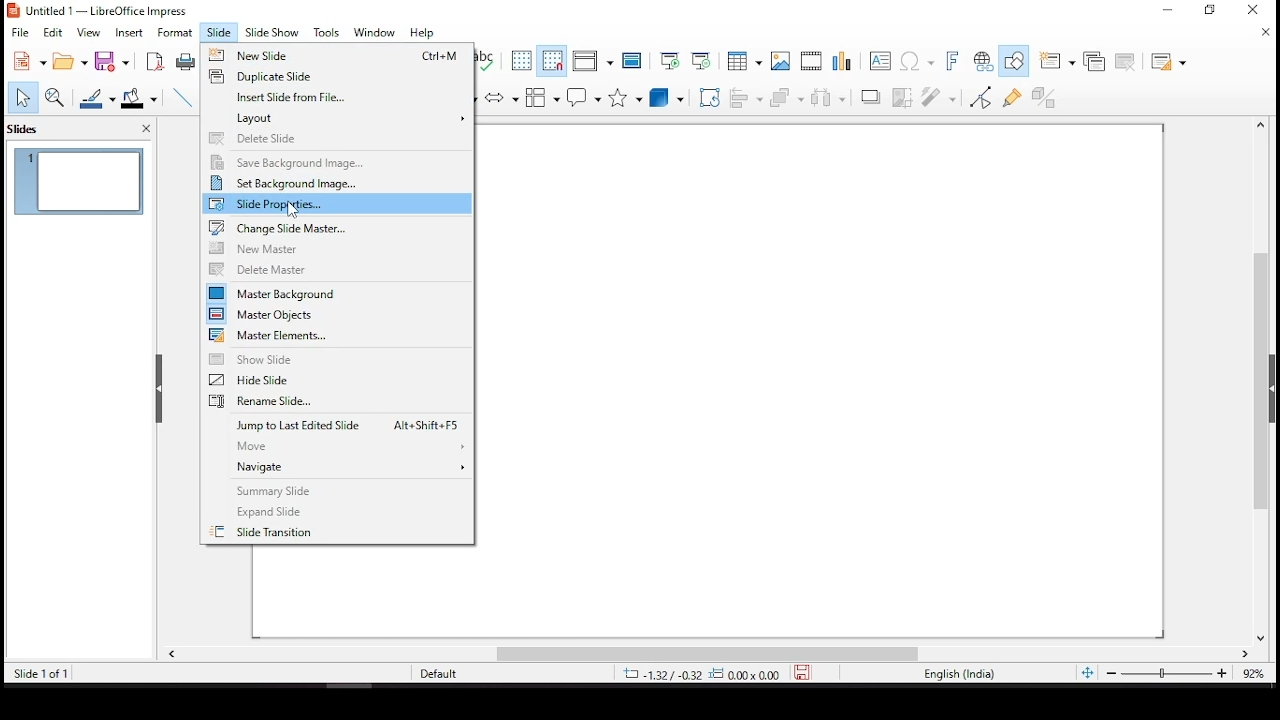 The width and height of the screenshot is (1280, 720). What do you see at coordinates (337, 79) in the screenshot?
I see `duplicate slide` at bounding box center [337, 79].